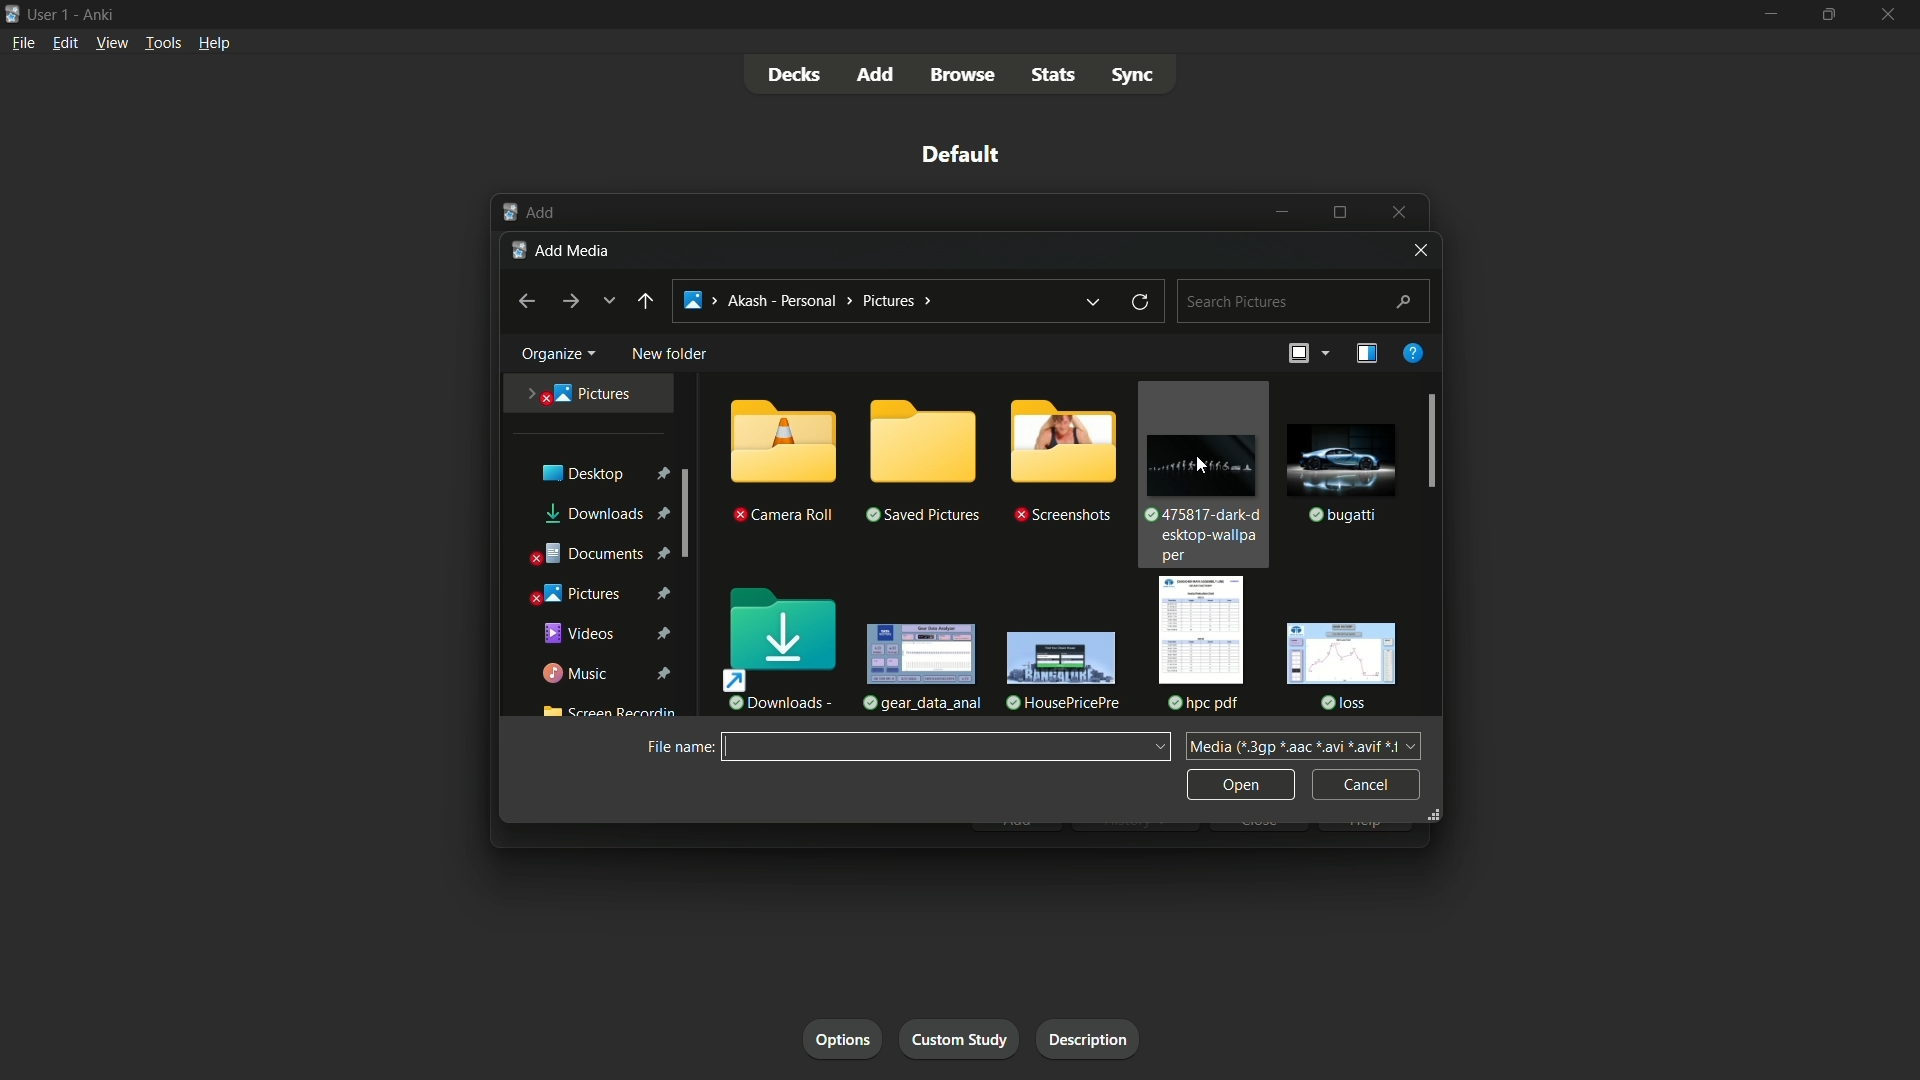 This screenshot has height=1080, width=1920. I want to click on file-6, so click(1347, 662).